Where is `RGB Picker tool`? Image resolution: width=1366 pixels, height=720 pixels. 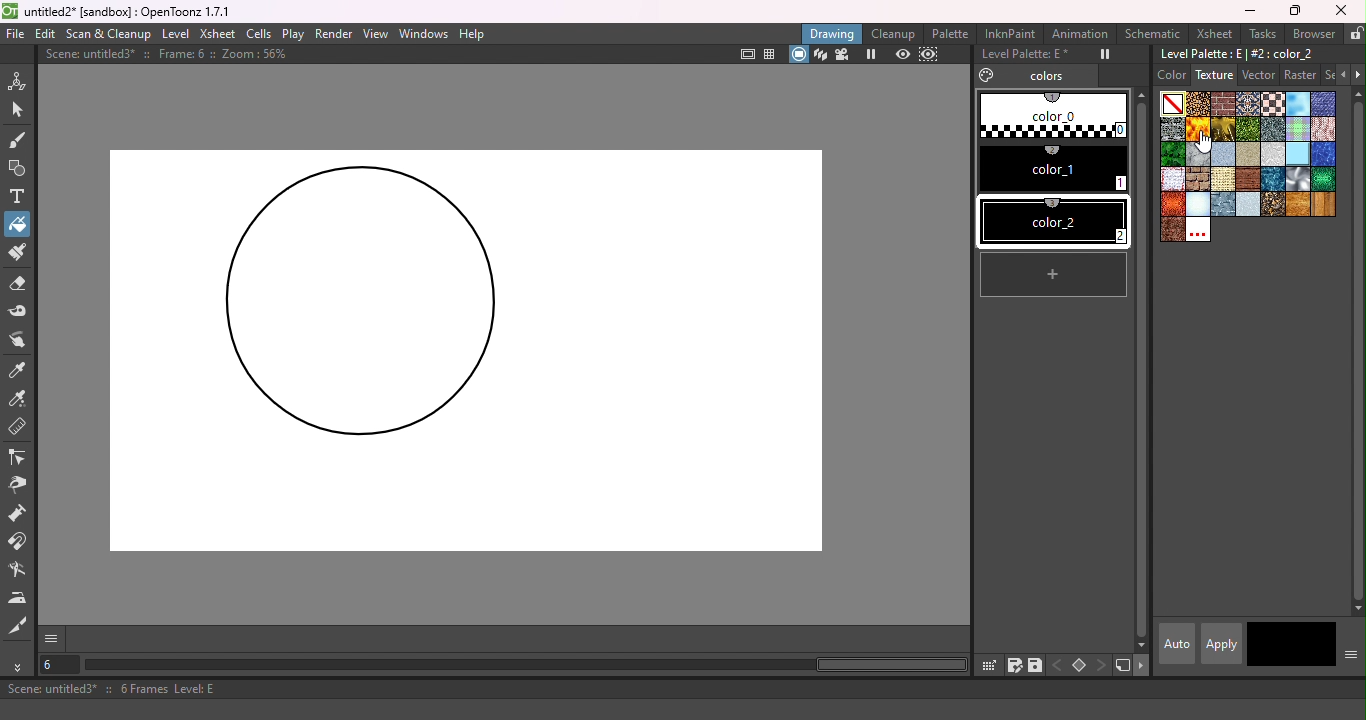 RGB Picker tool is located at coordinates (23, 400).